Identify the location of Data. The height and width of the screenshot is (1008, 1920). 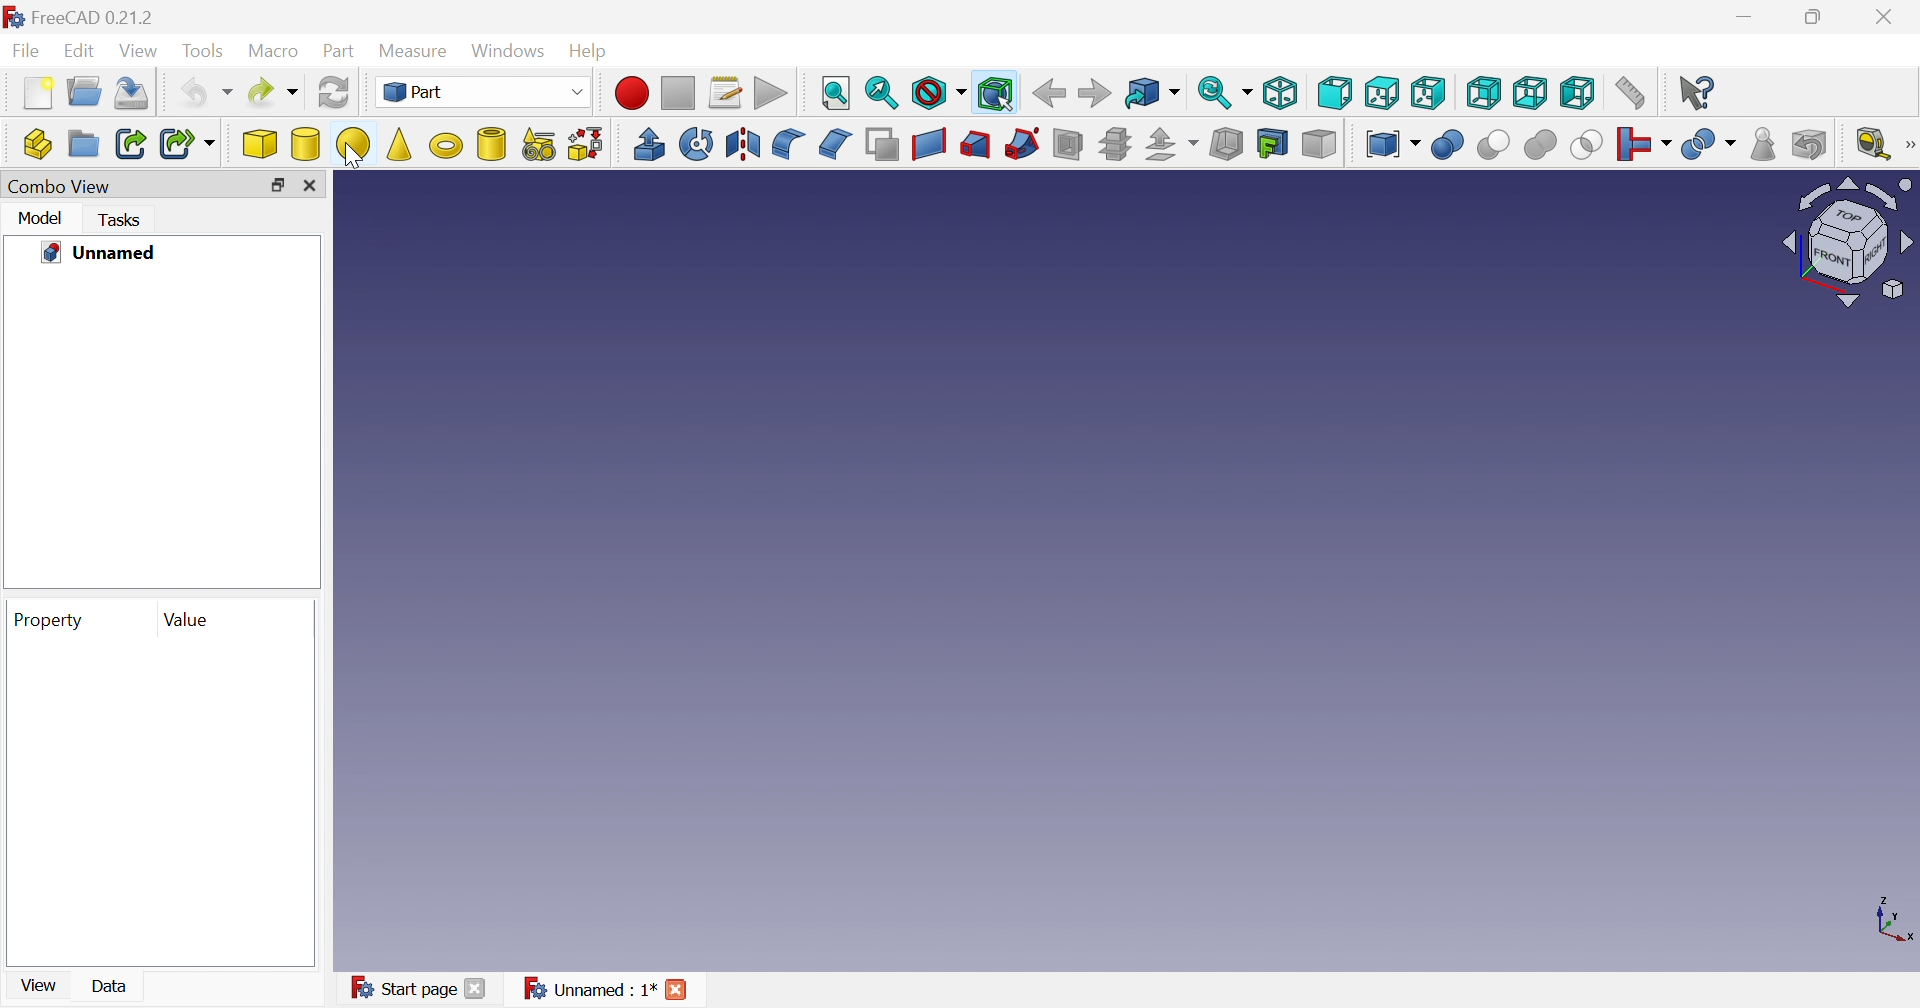
(117, 988).